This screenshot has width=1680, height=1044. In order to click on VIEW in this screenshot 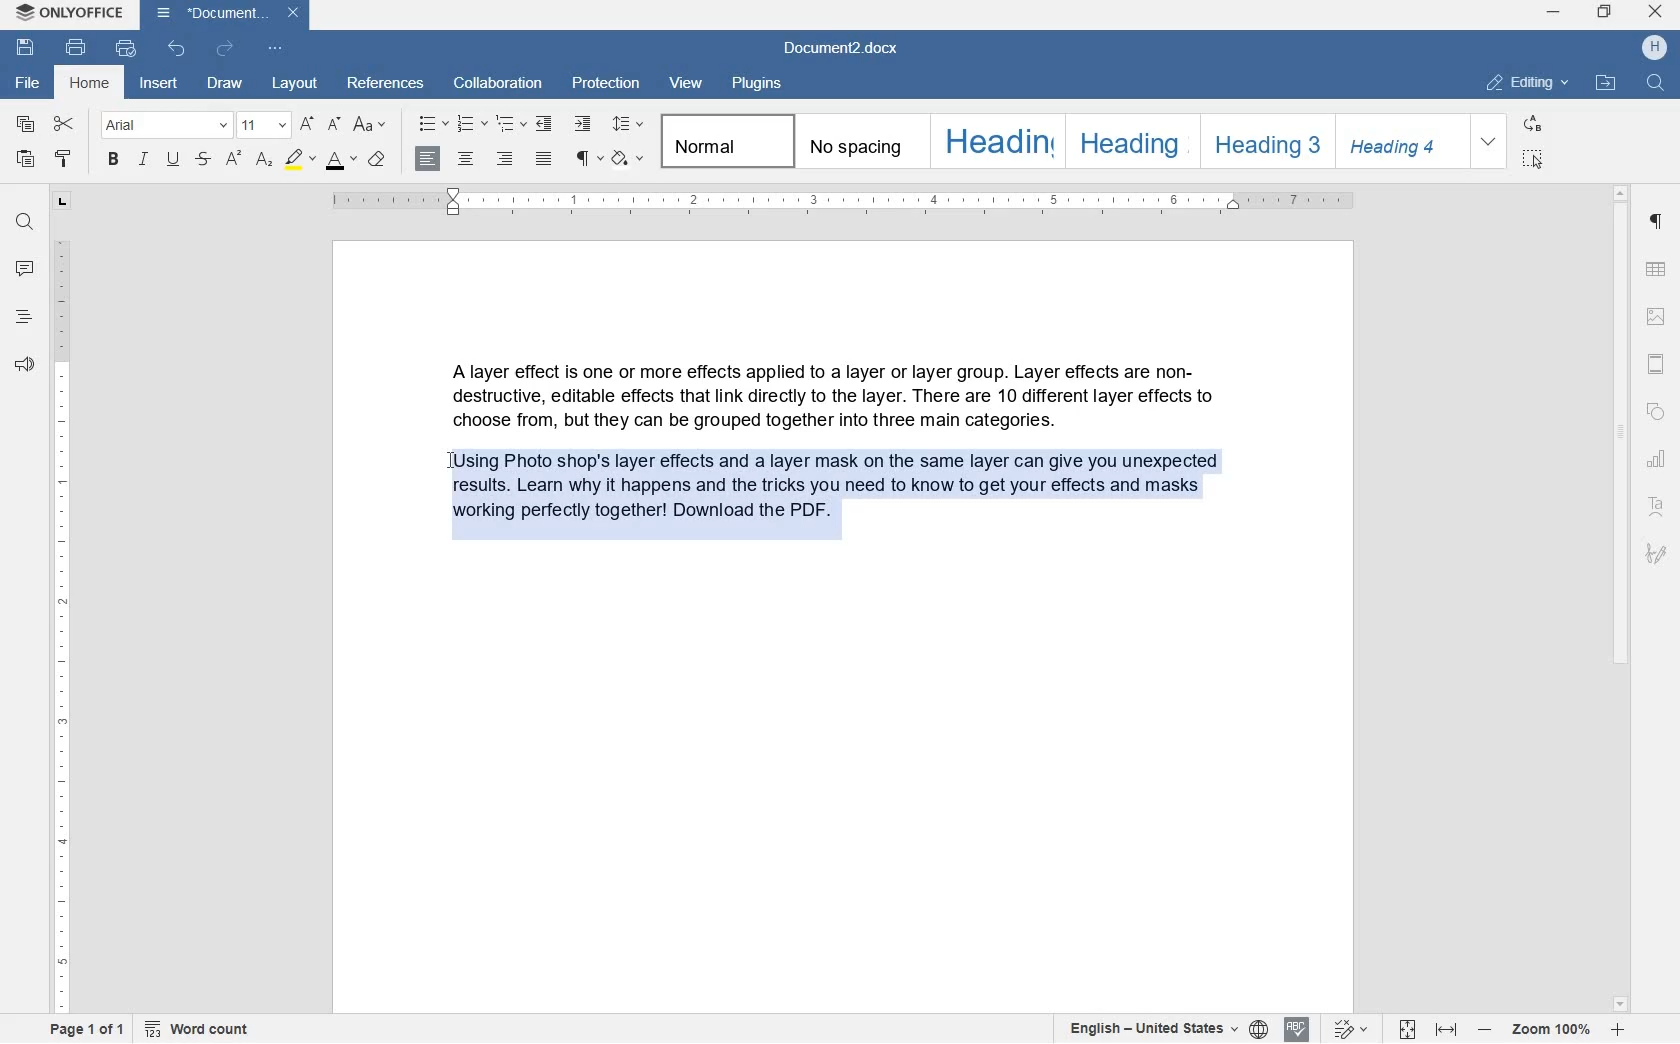, I will do `click(683, 83)`.